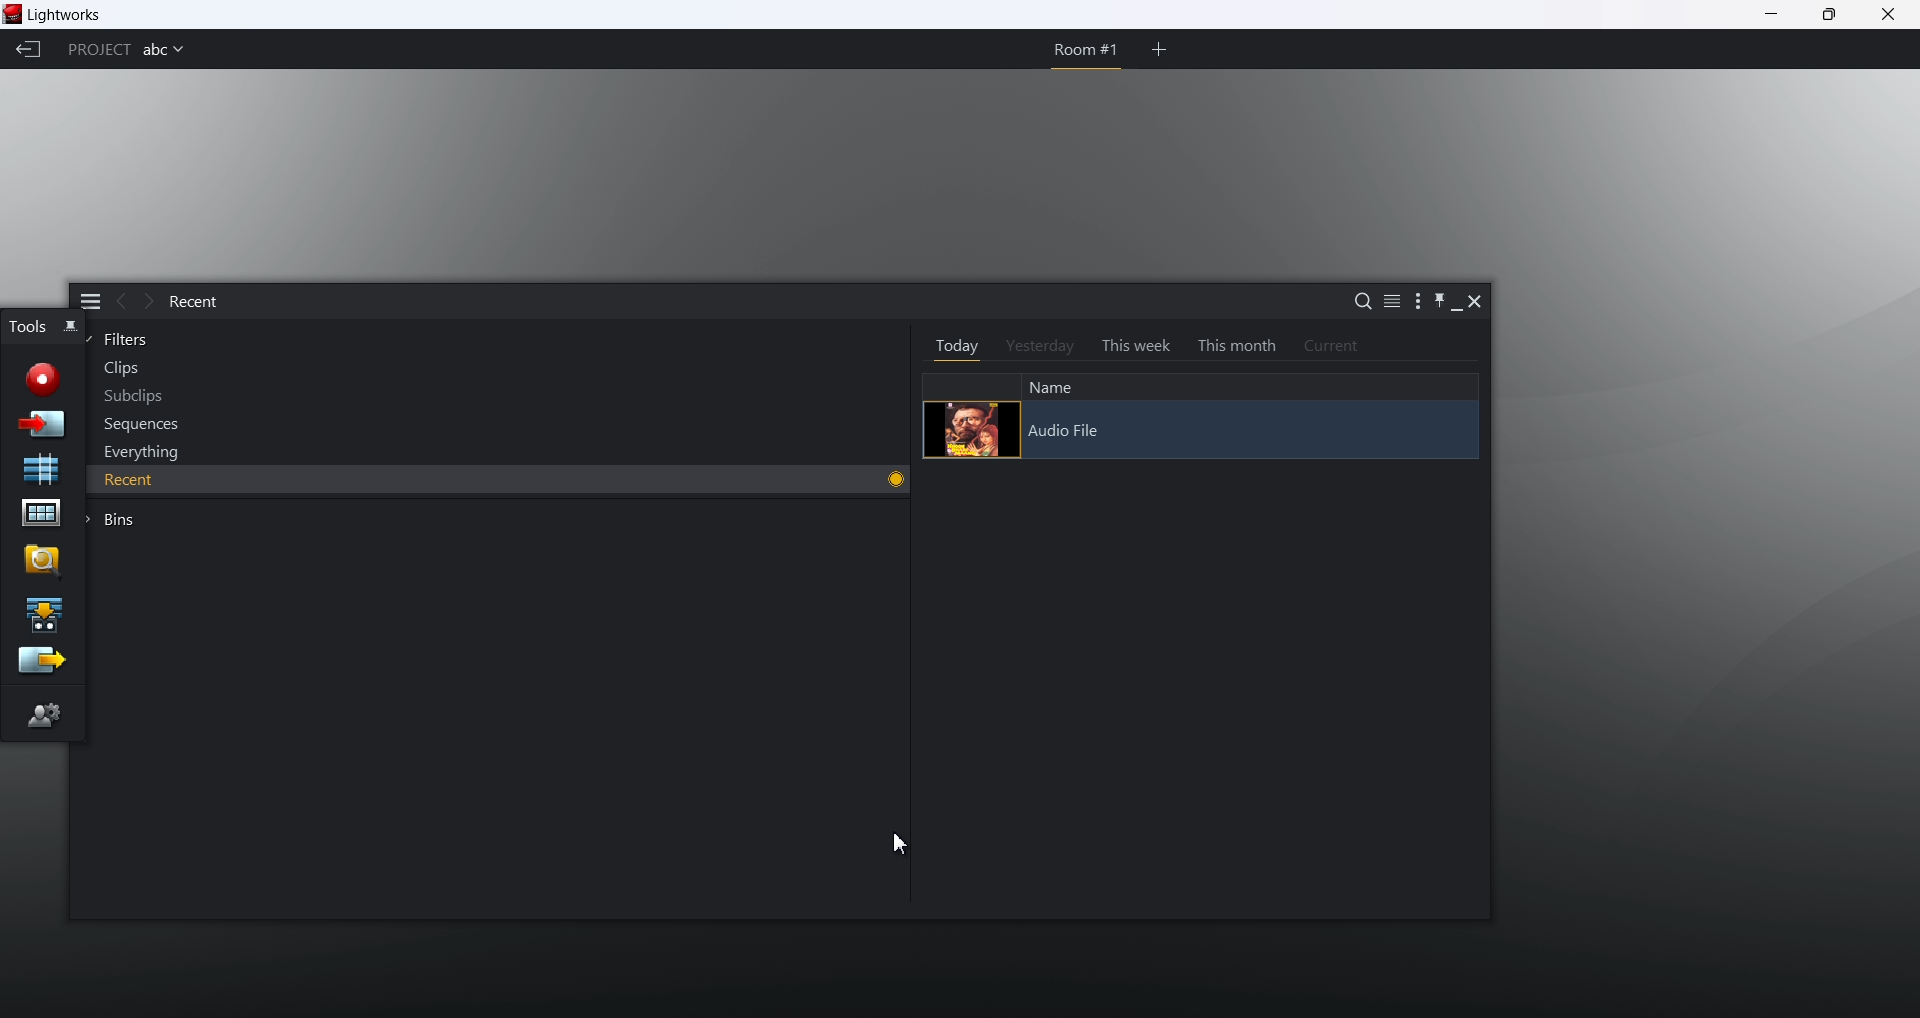 The image size is (1920, 1018). What do you see at coordinates (1478, 306) in the screenshot?
I see `close dialog` at bounding box center [1478, 306].